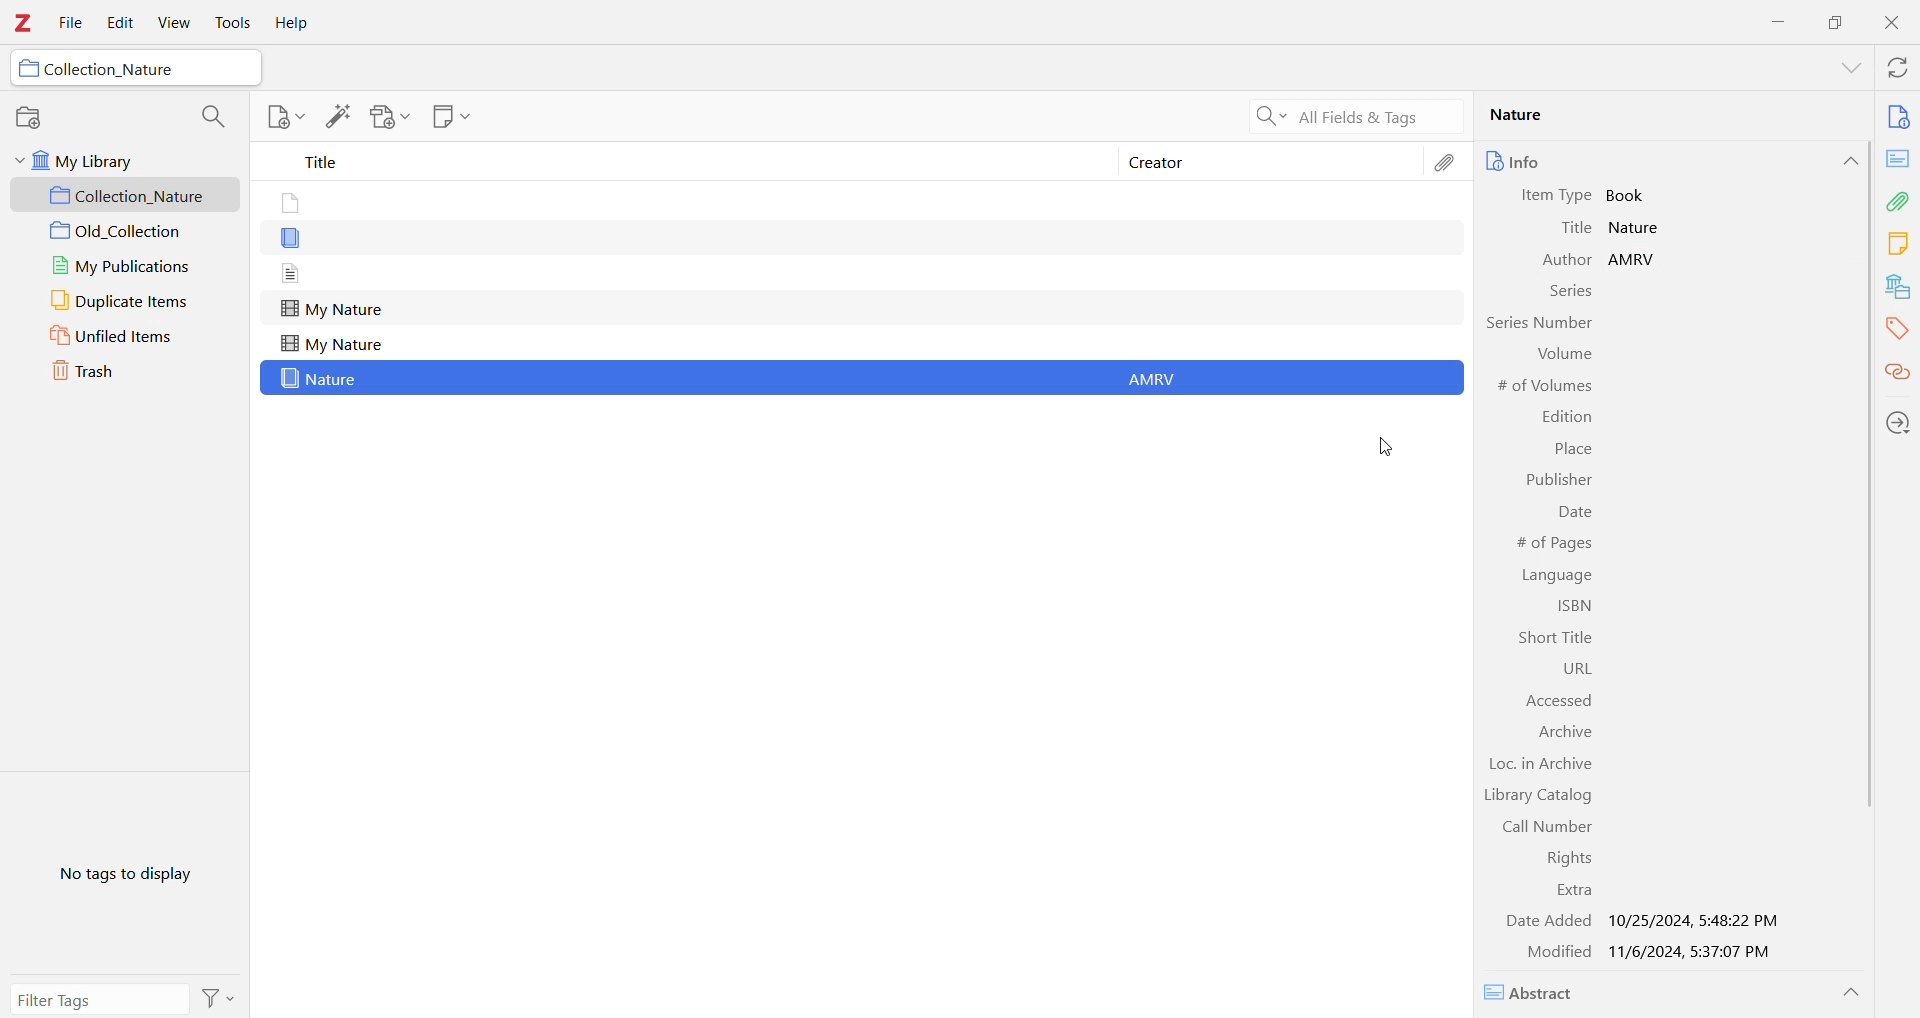 The width and height of the screenshot is (1920, 1018). Describe the element at coordinates (332, 345) in the screenshot. I see `My Nature` at that location.